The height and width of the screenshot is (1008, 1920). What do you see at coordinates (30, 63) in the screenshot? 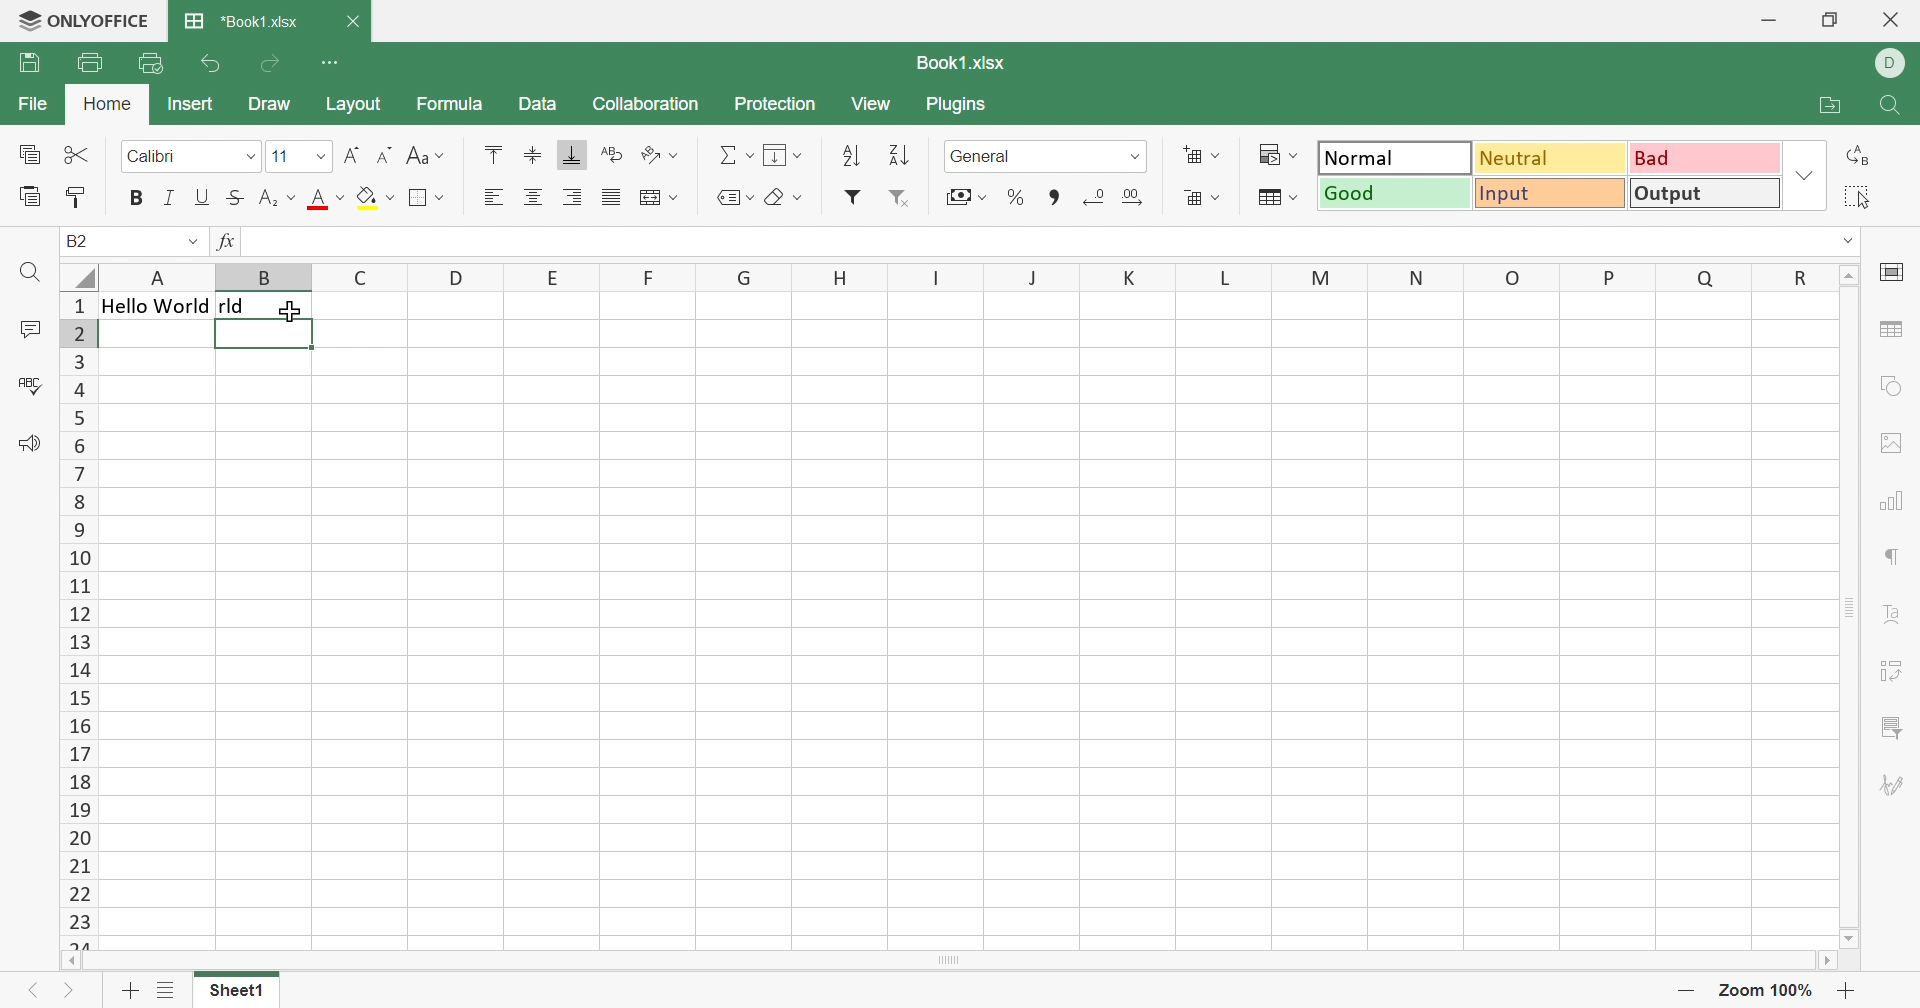
I see `Save` at bounding box center [30, 63].